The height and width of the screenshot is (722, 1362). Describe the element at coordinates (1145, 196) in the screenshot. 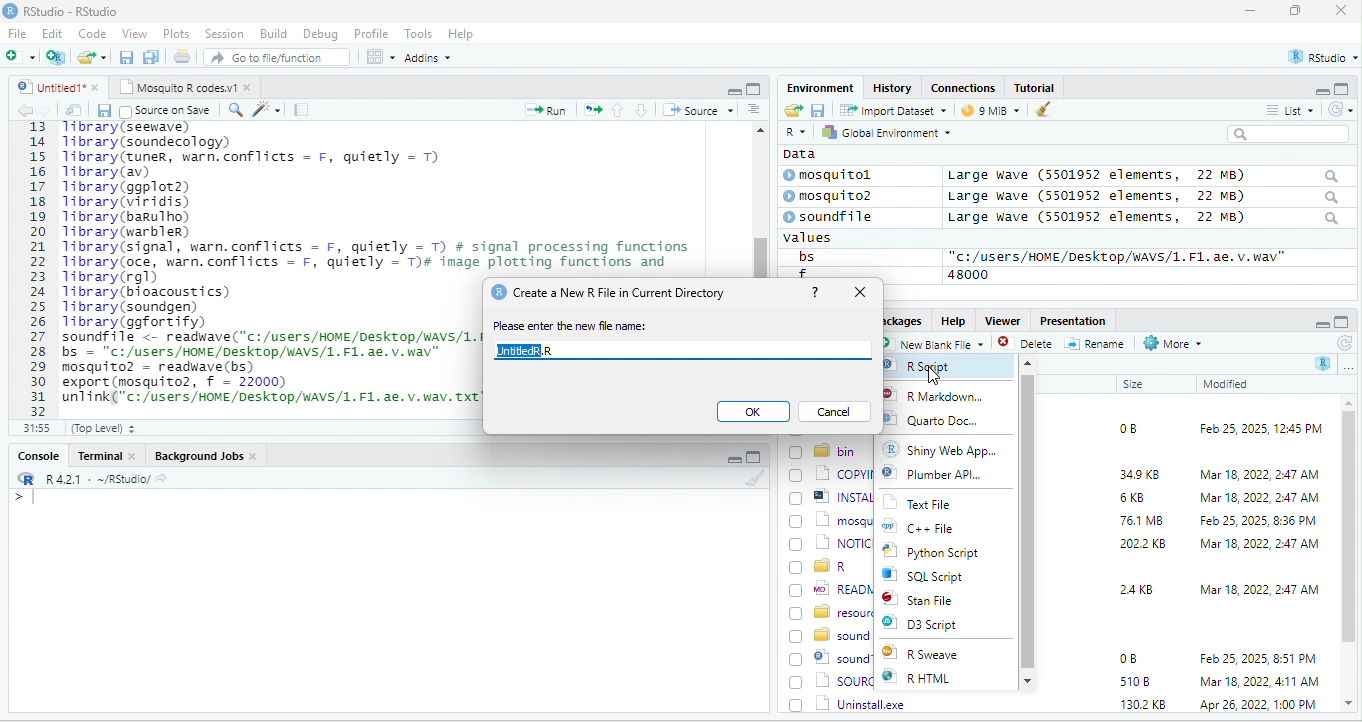

I see `Large wave (550139372 elements, JZ MB)` at that location.